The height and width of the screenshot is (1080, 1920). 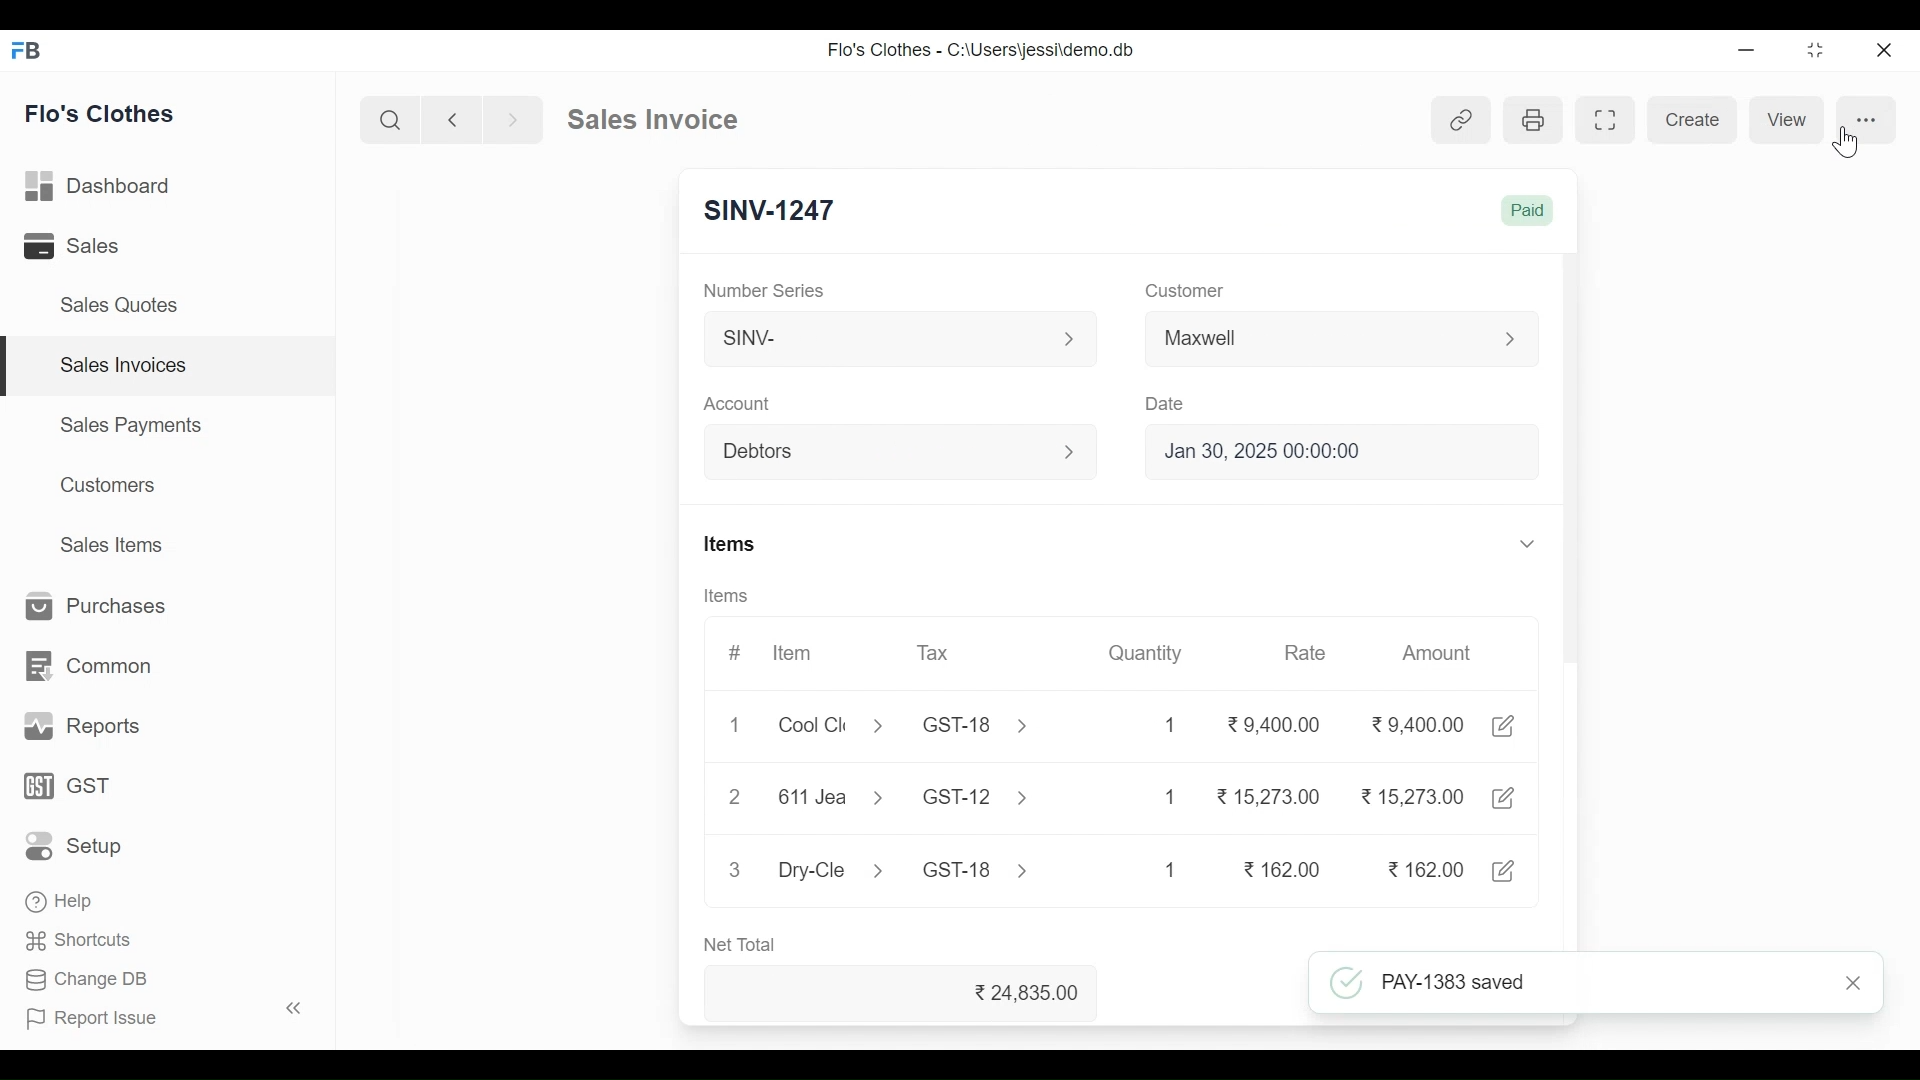 I want to click on 15,273.00, so click(x=1412, y=795).